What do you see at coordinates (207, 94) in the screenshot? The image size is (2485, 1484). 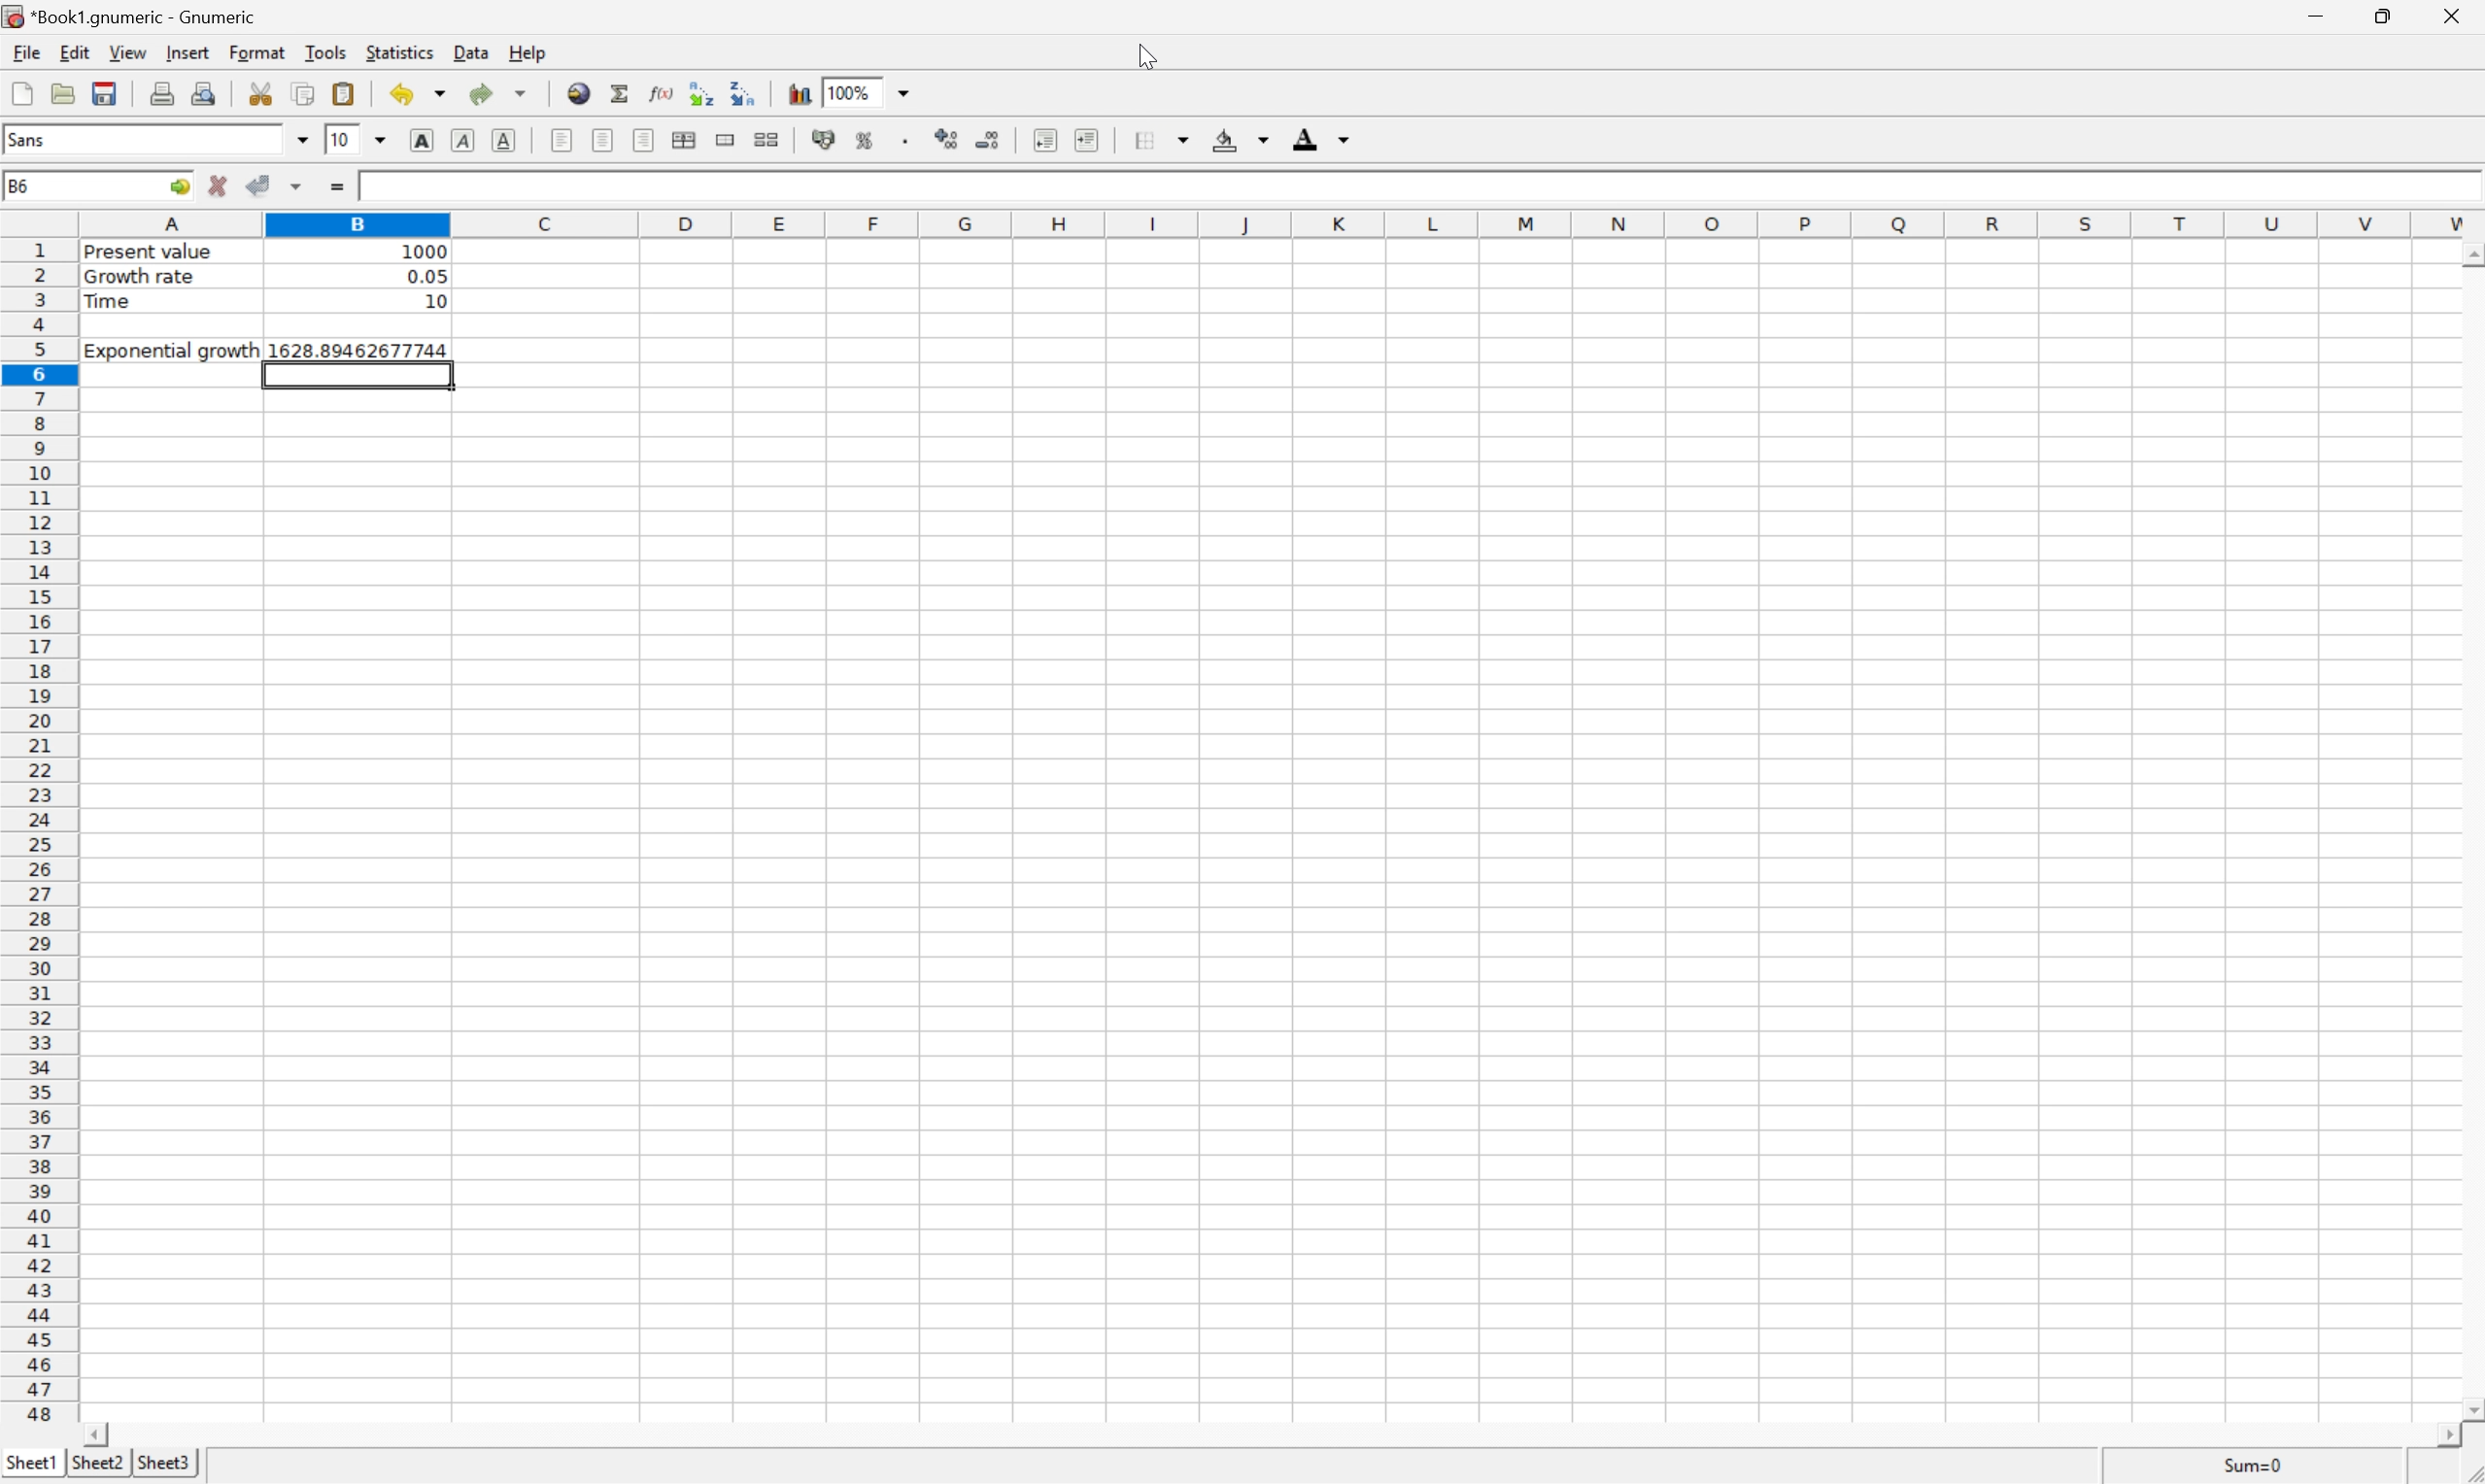 I see `Print preview` at bounding box center [207, 94].